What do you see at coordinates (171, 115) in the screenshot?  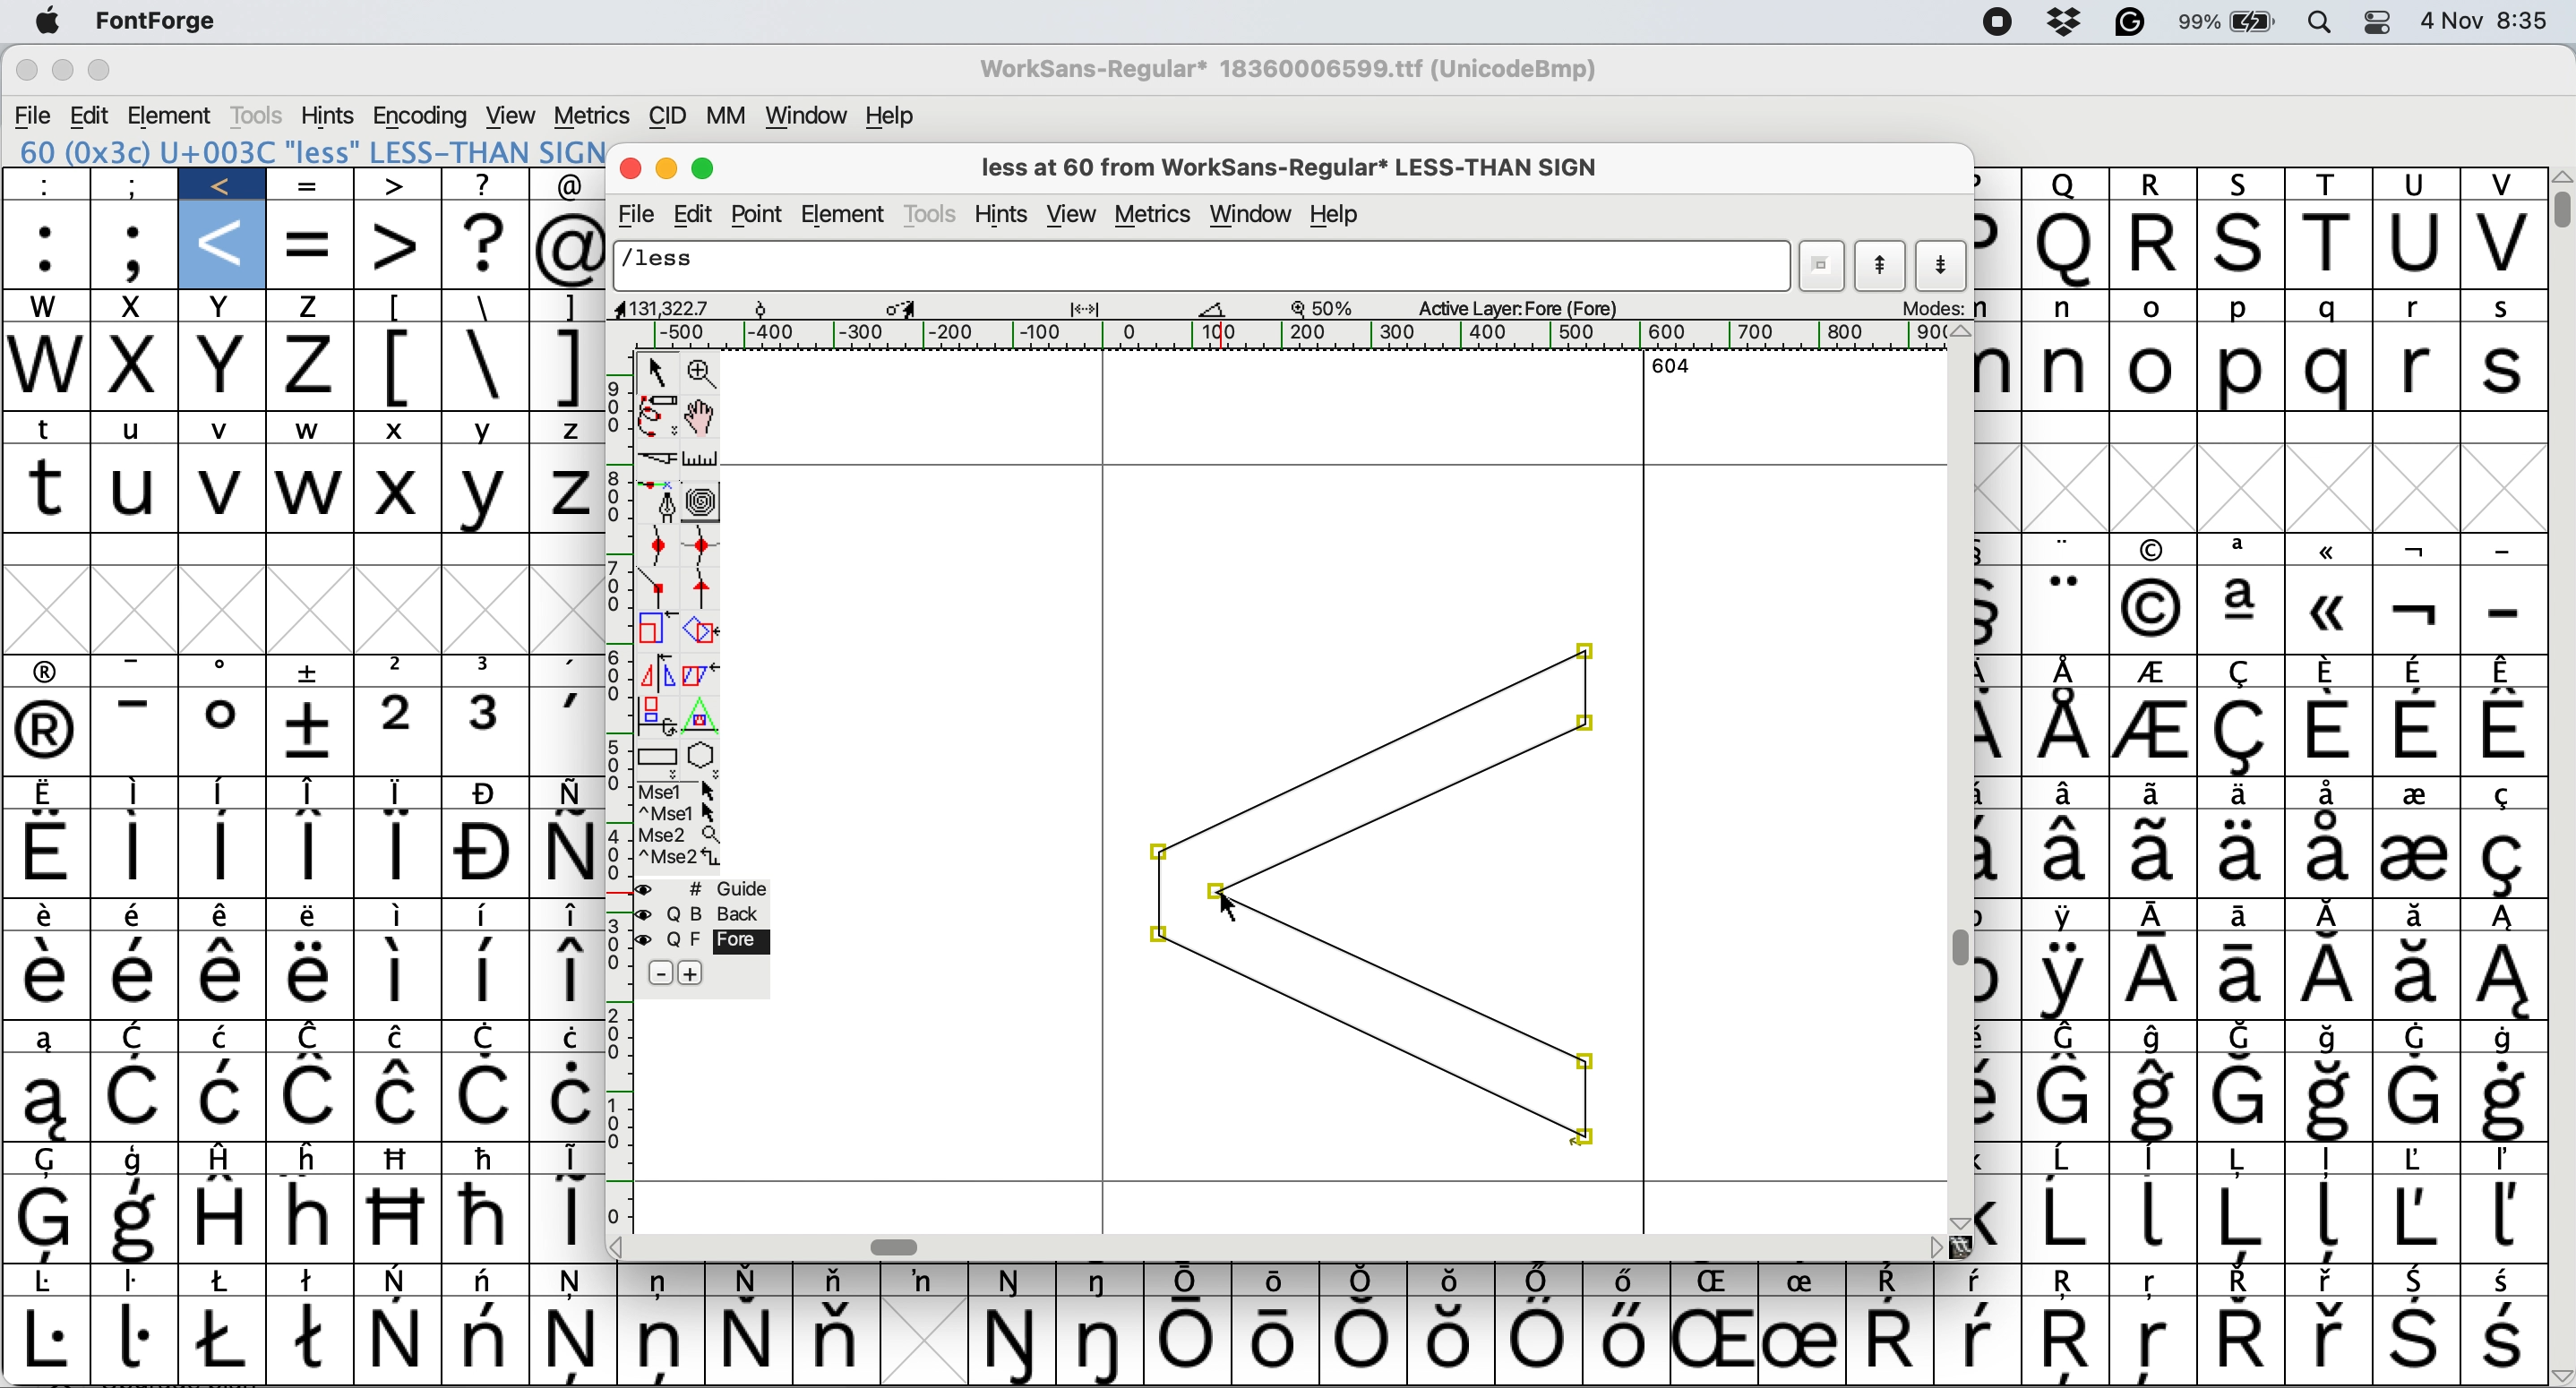 I see `element` at bounding box center [171, 115].